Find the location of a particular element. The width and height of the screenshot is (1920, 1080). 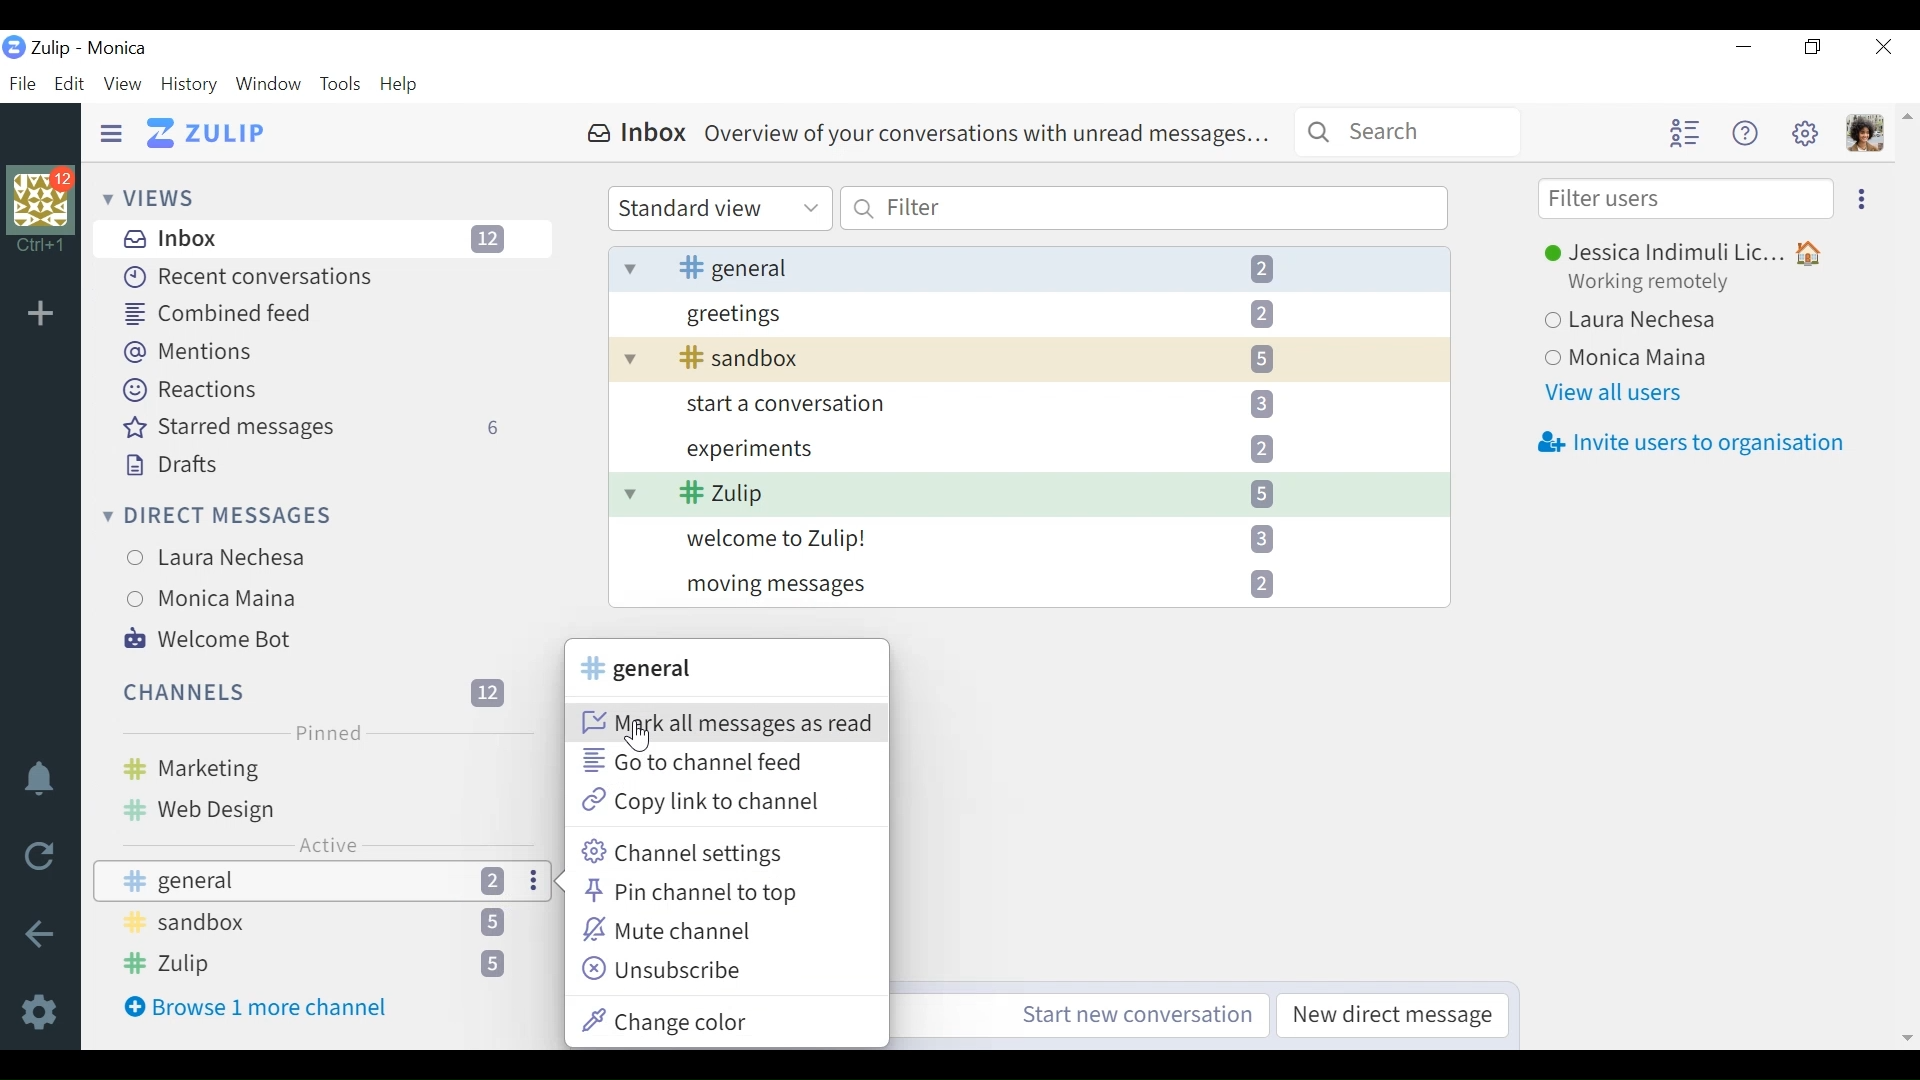

start a conversation 3 is located at coordinates (1029, 403).